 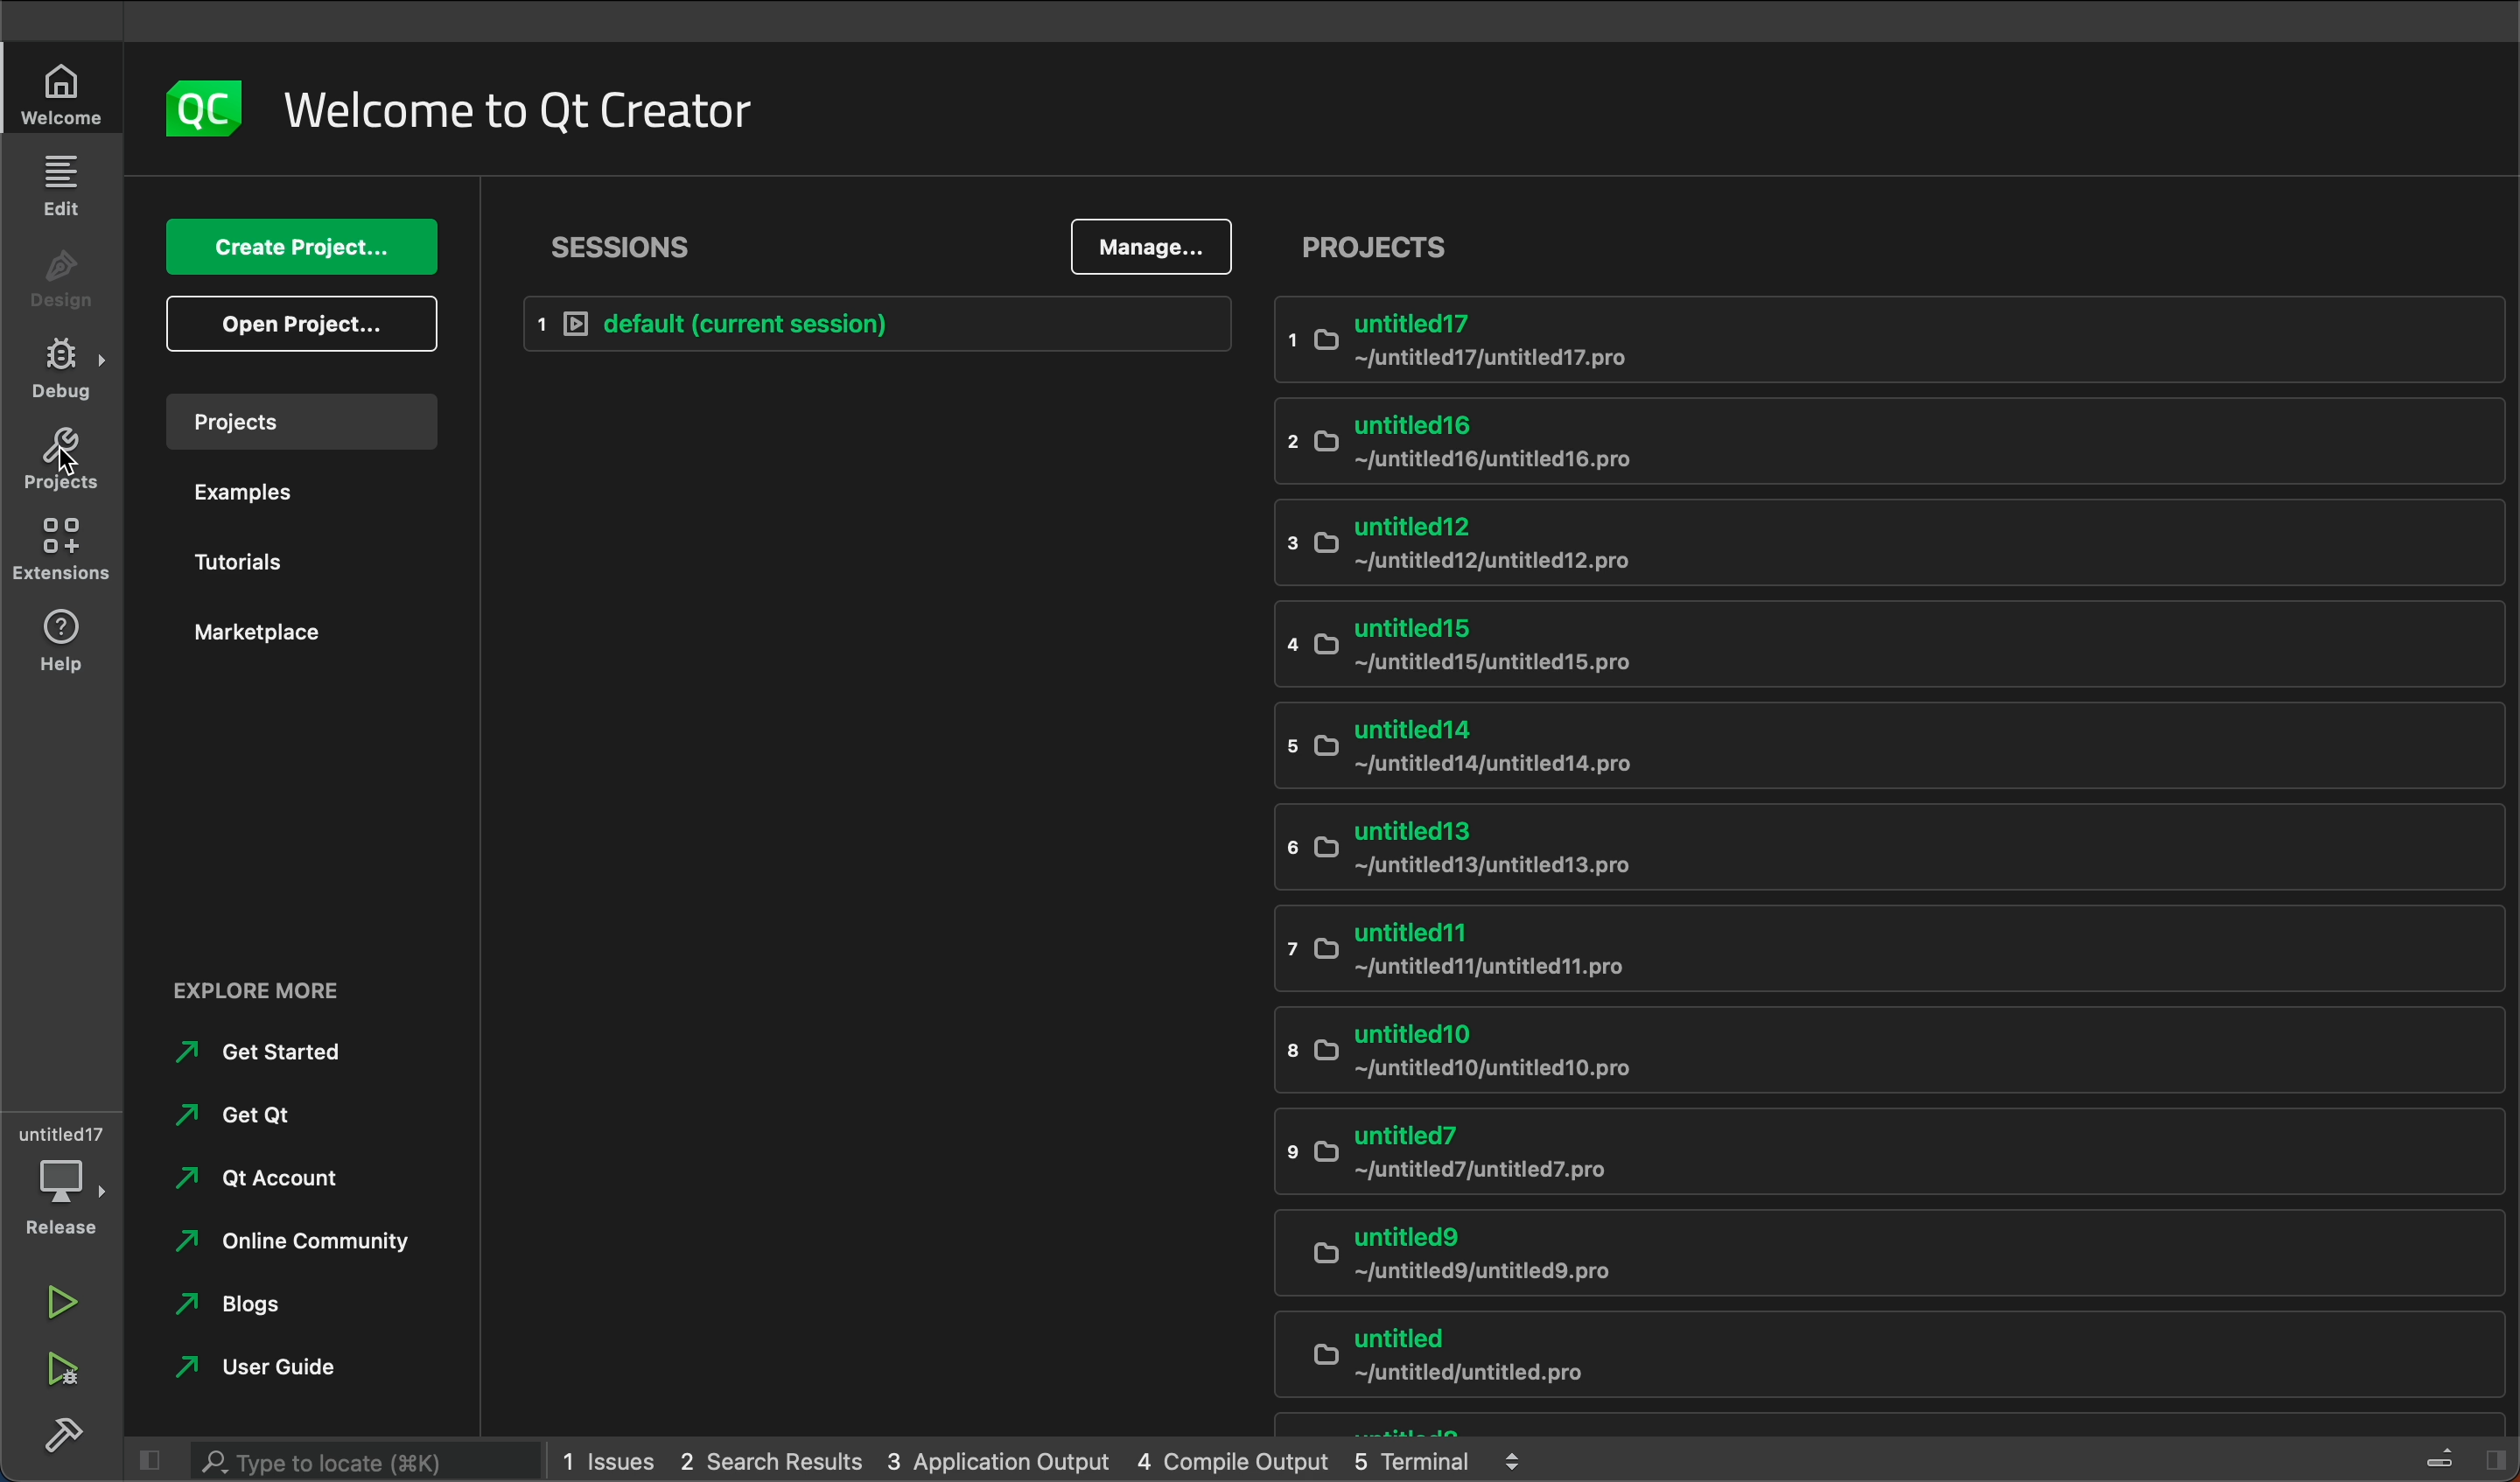 What do you see at coordinates (303, 422) in the screenshot?
I see `projects` at bounding box center [303, 422].